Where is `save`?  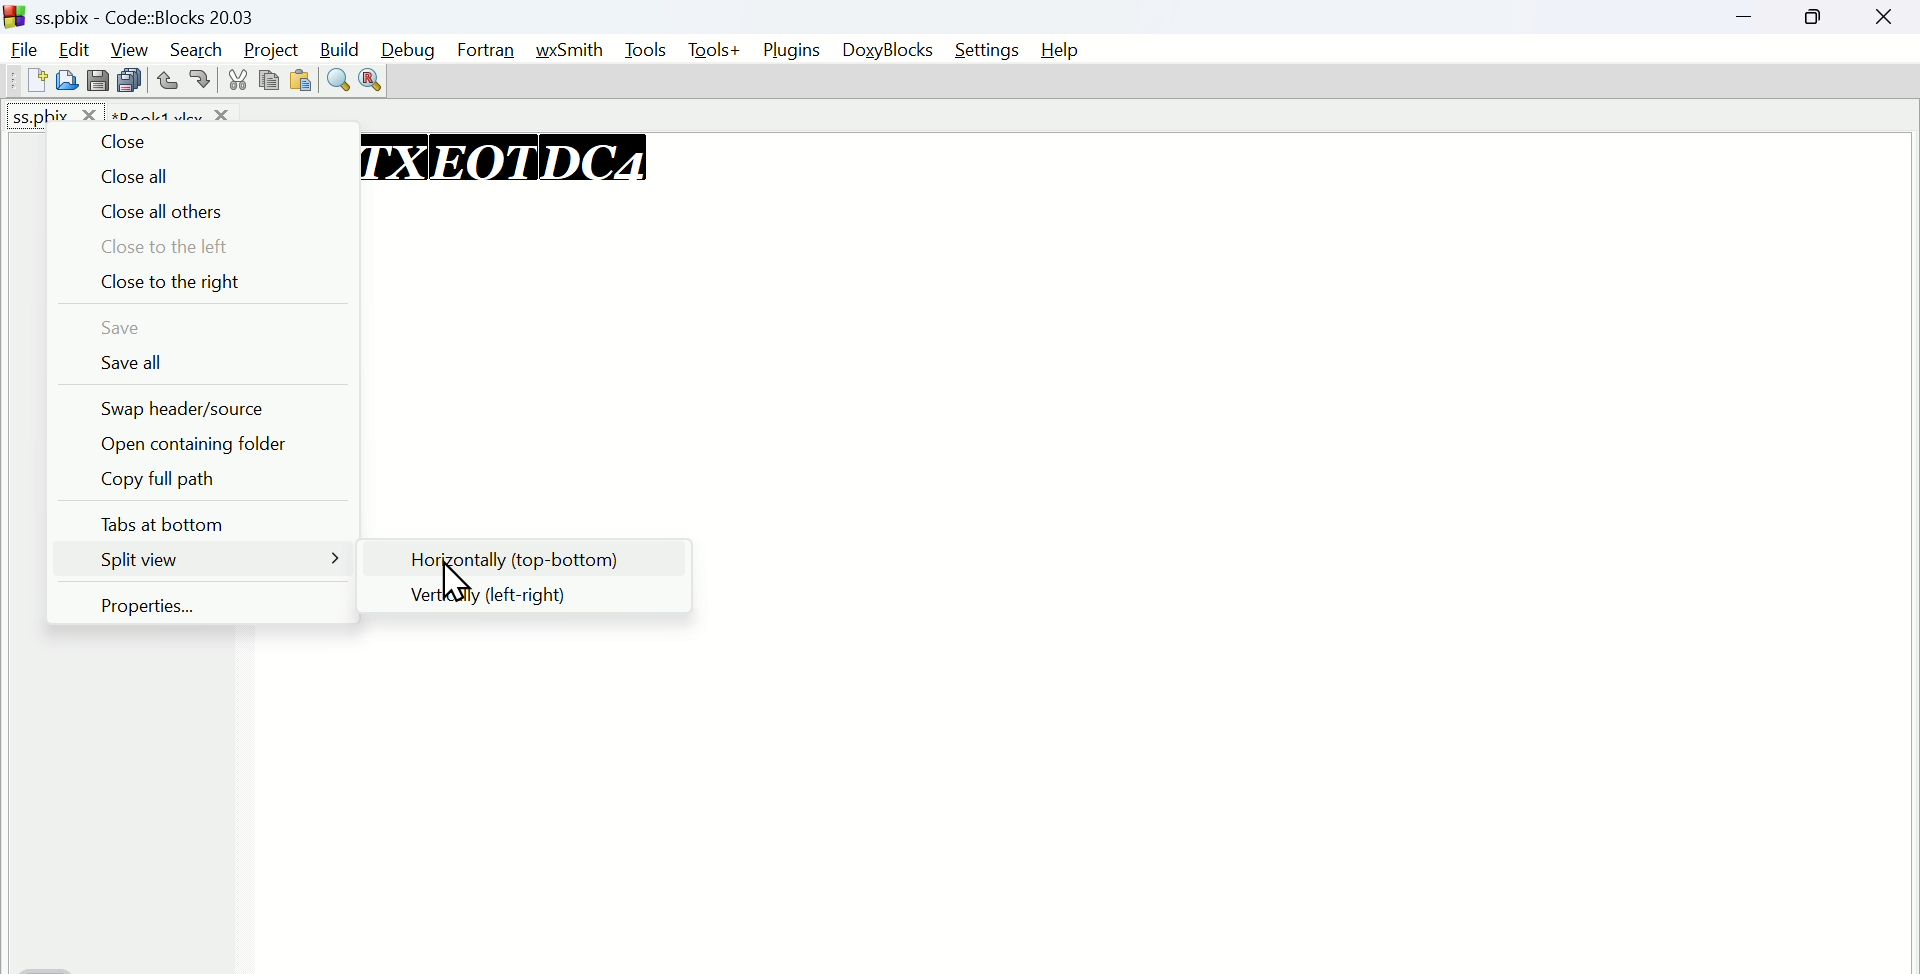 save is located at coordinates (198, 327).